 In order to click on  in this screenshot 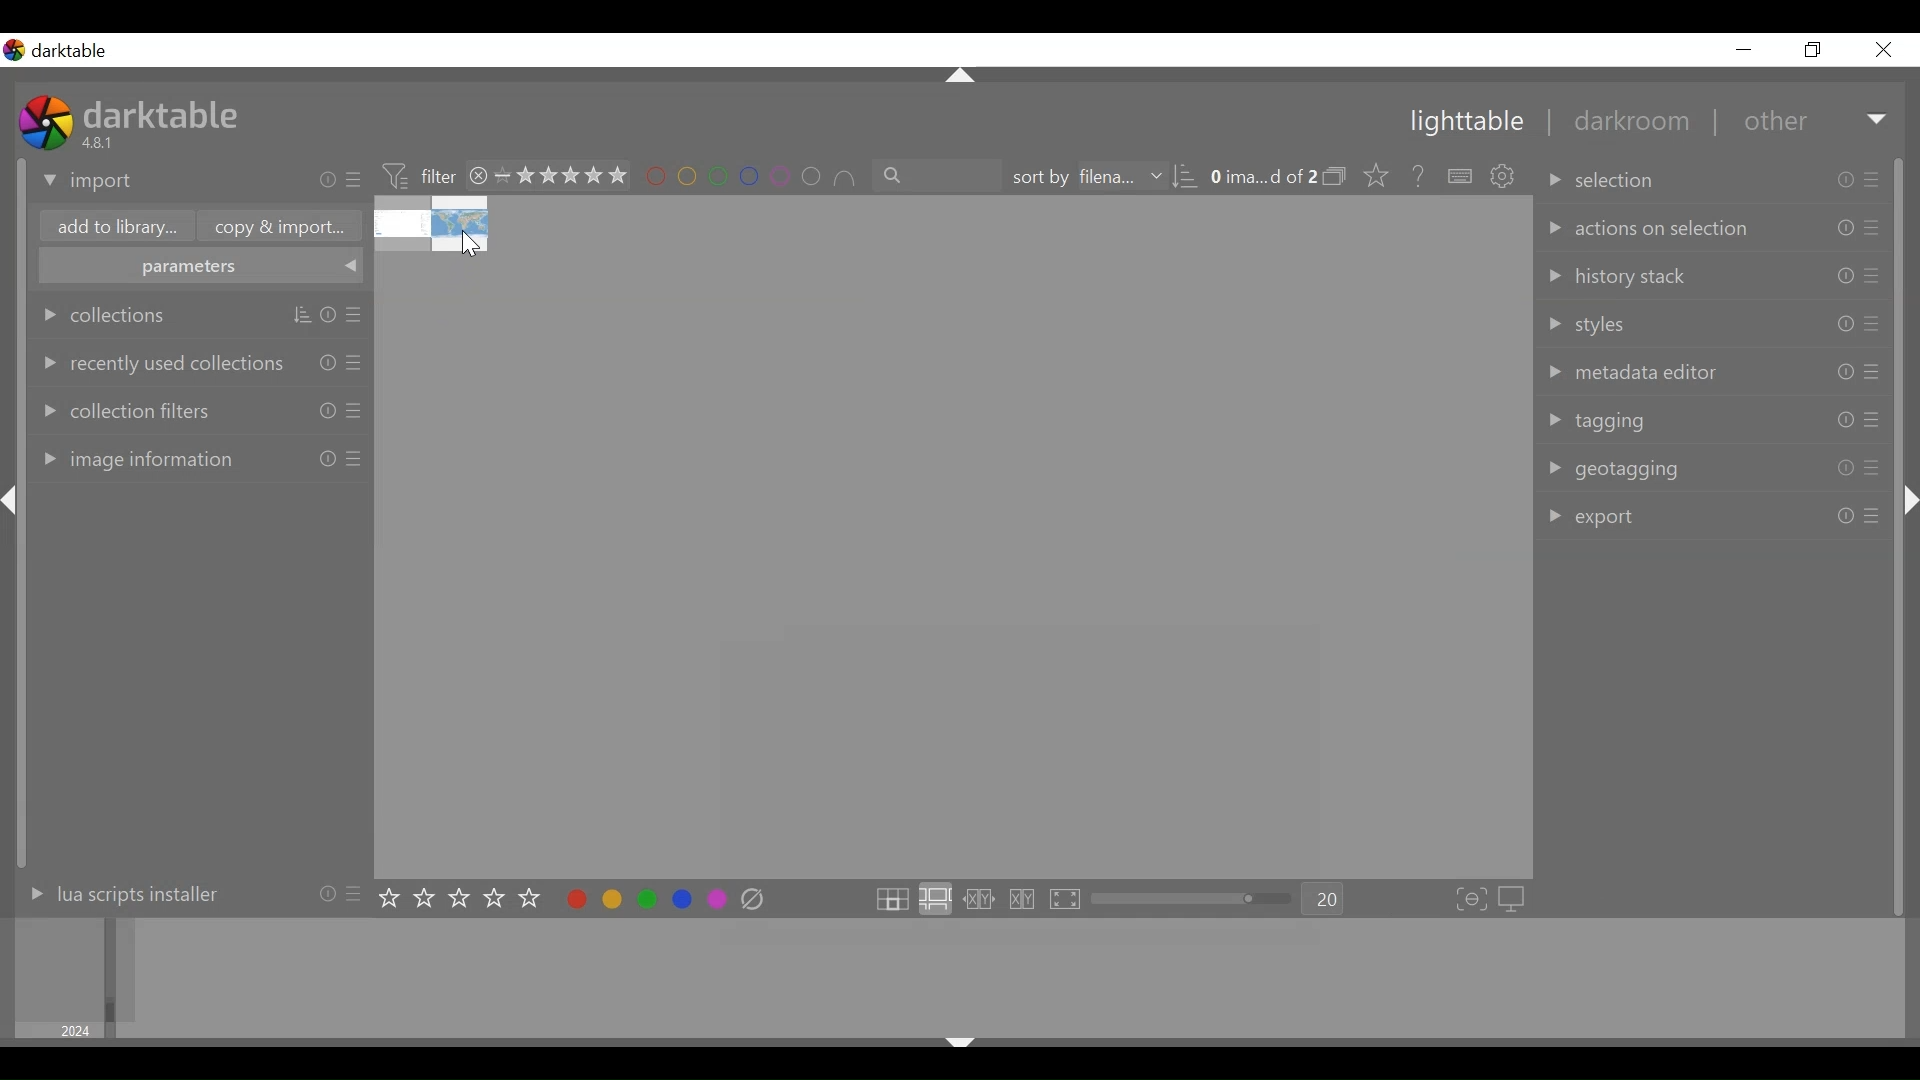, I will do `click(1843, 231)`.